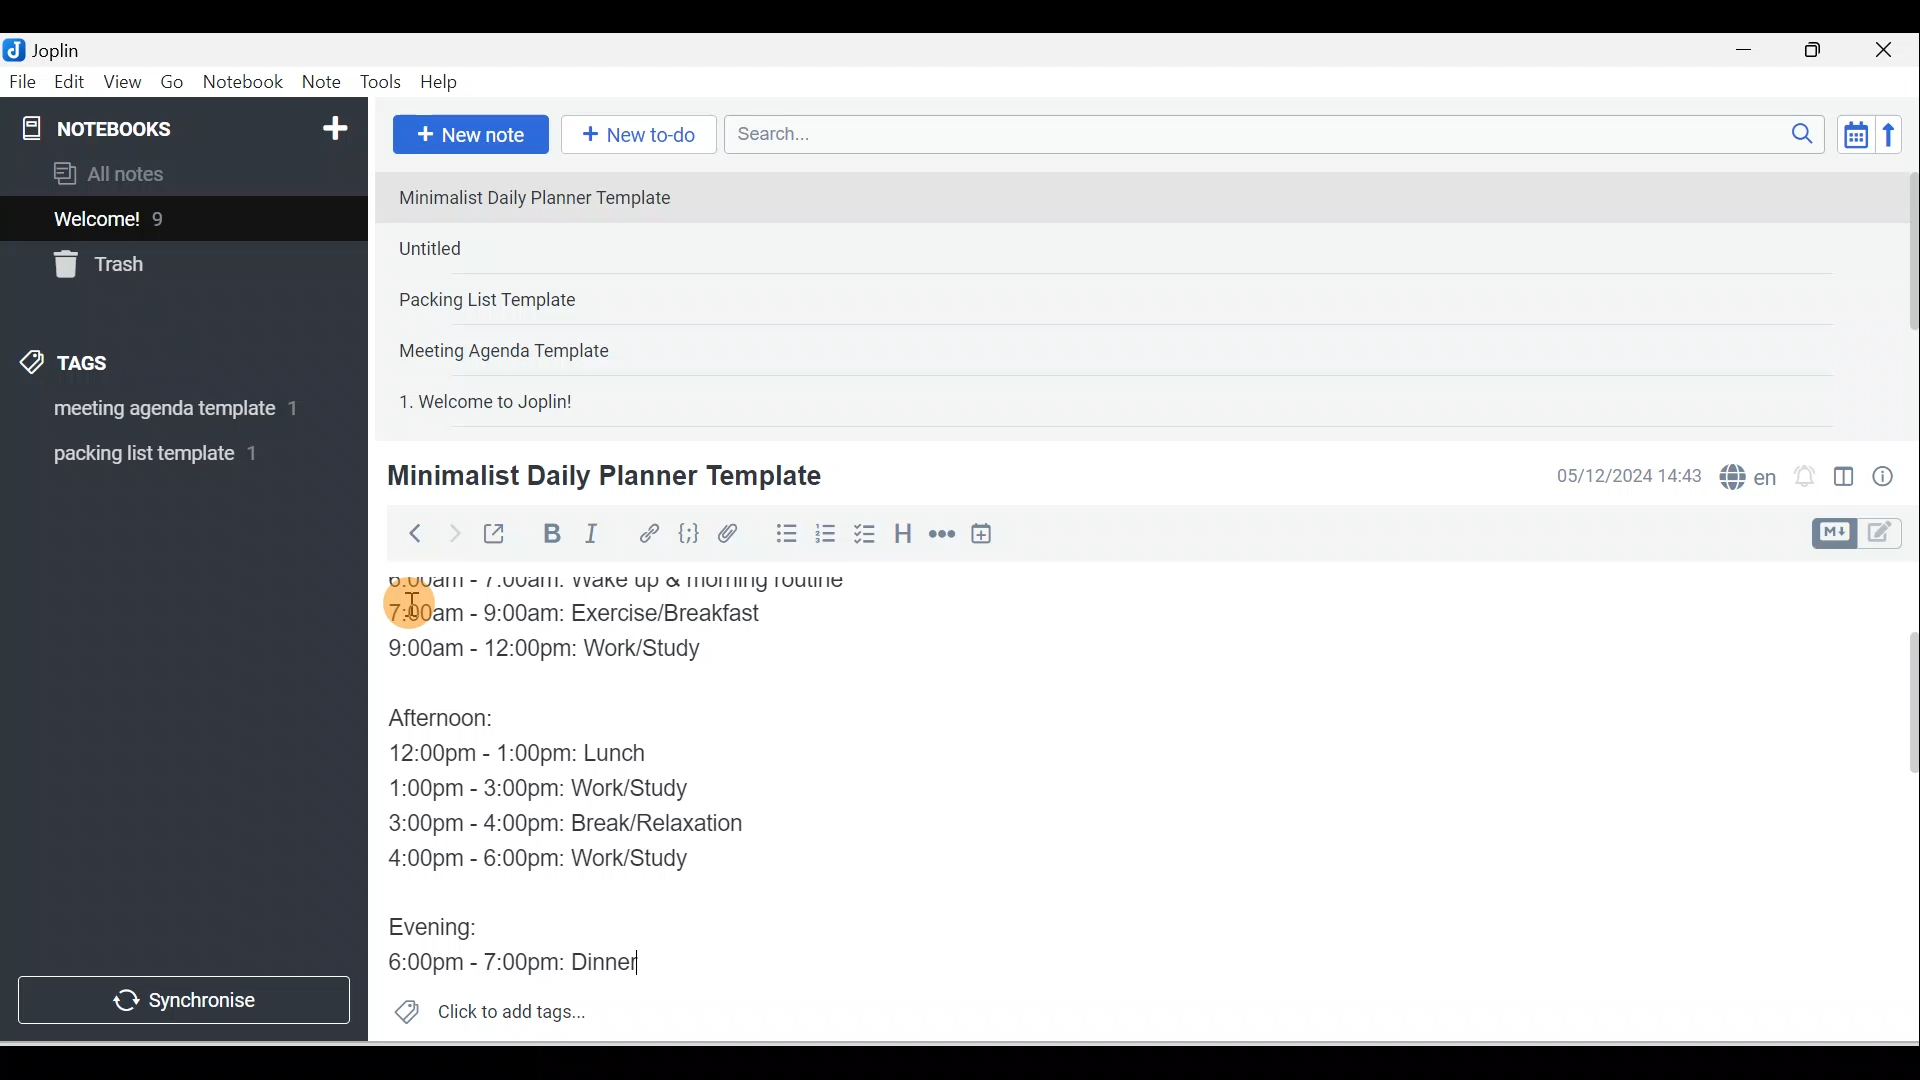 This screenshot has height=1080, width=1920. What do you see at coordinates (1864, 534) in the screenshot?
I see `Toggle editor layout` at bounding box center [1864, 534].